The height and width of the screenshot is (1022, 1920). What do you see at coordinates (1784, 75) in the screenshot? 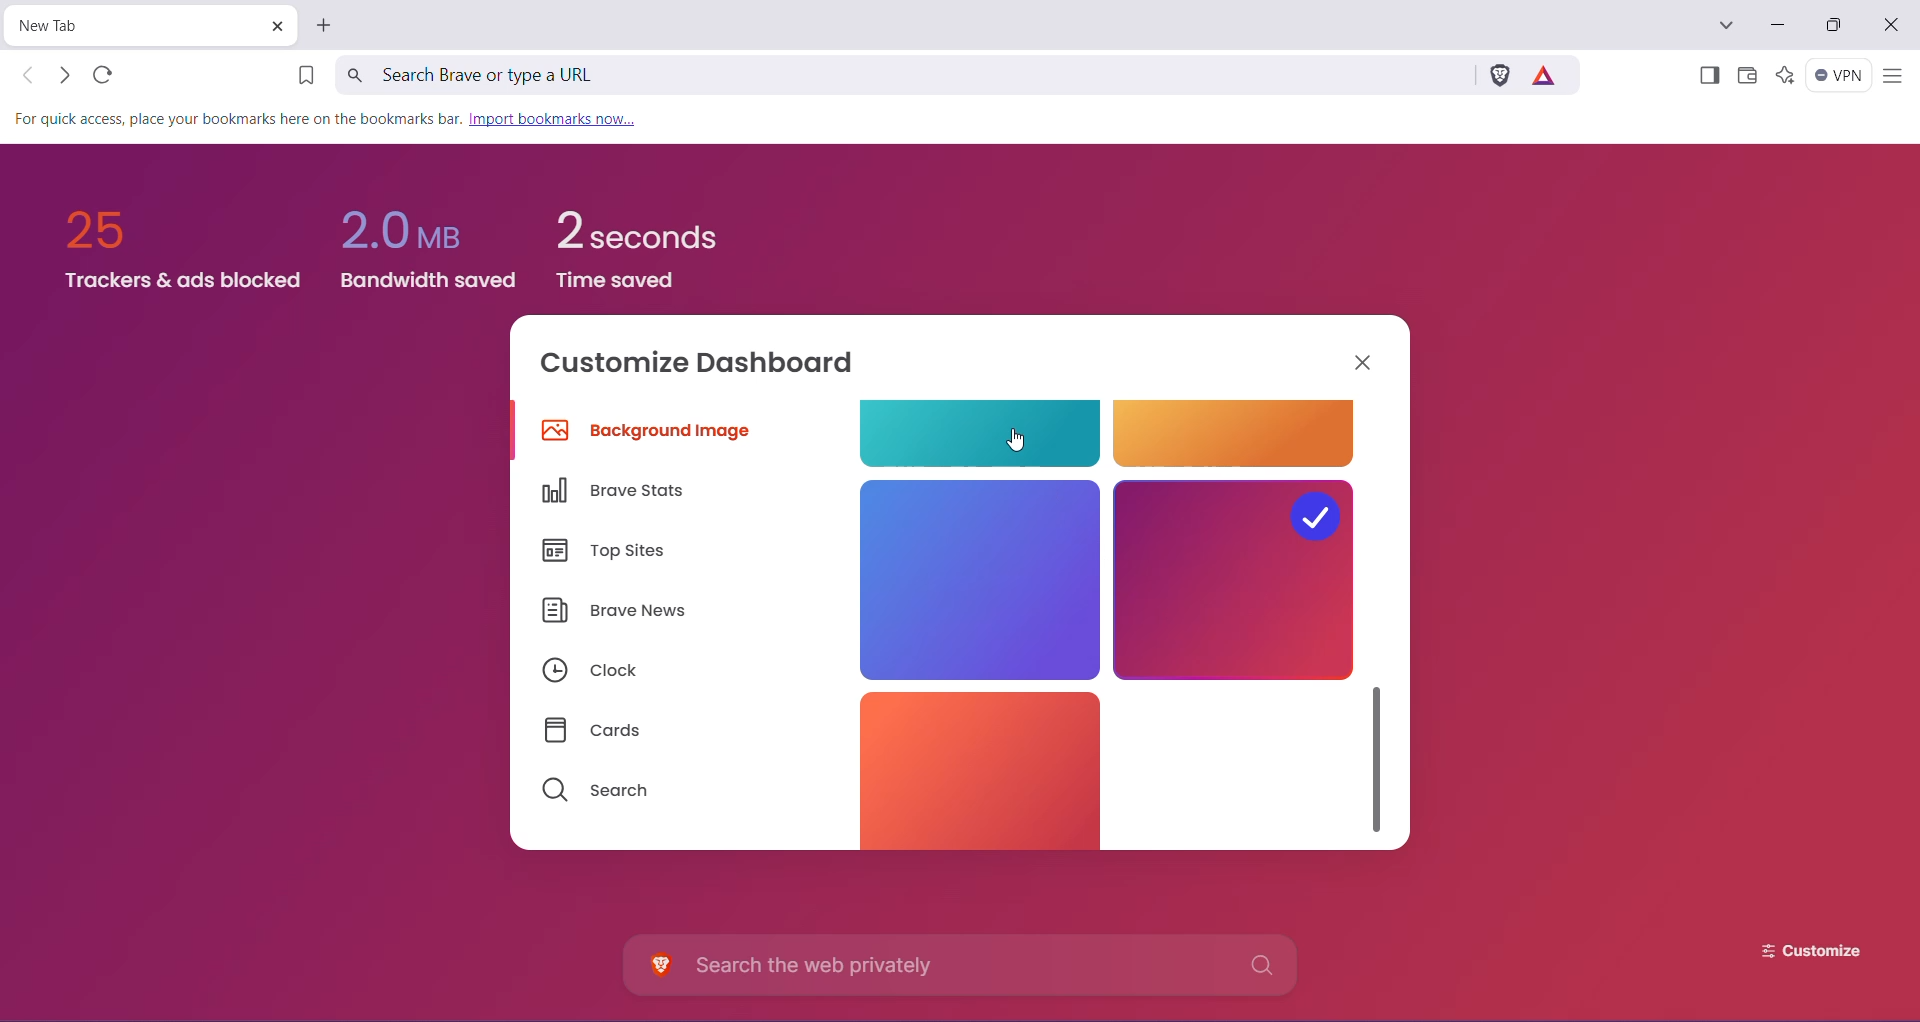
I see `Leo AI` at bounding box center [1784, 75].